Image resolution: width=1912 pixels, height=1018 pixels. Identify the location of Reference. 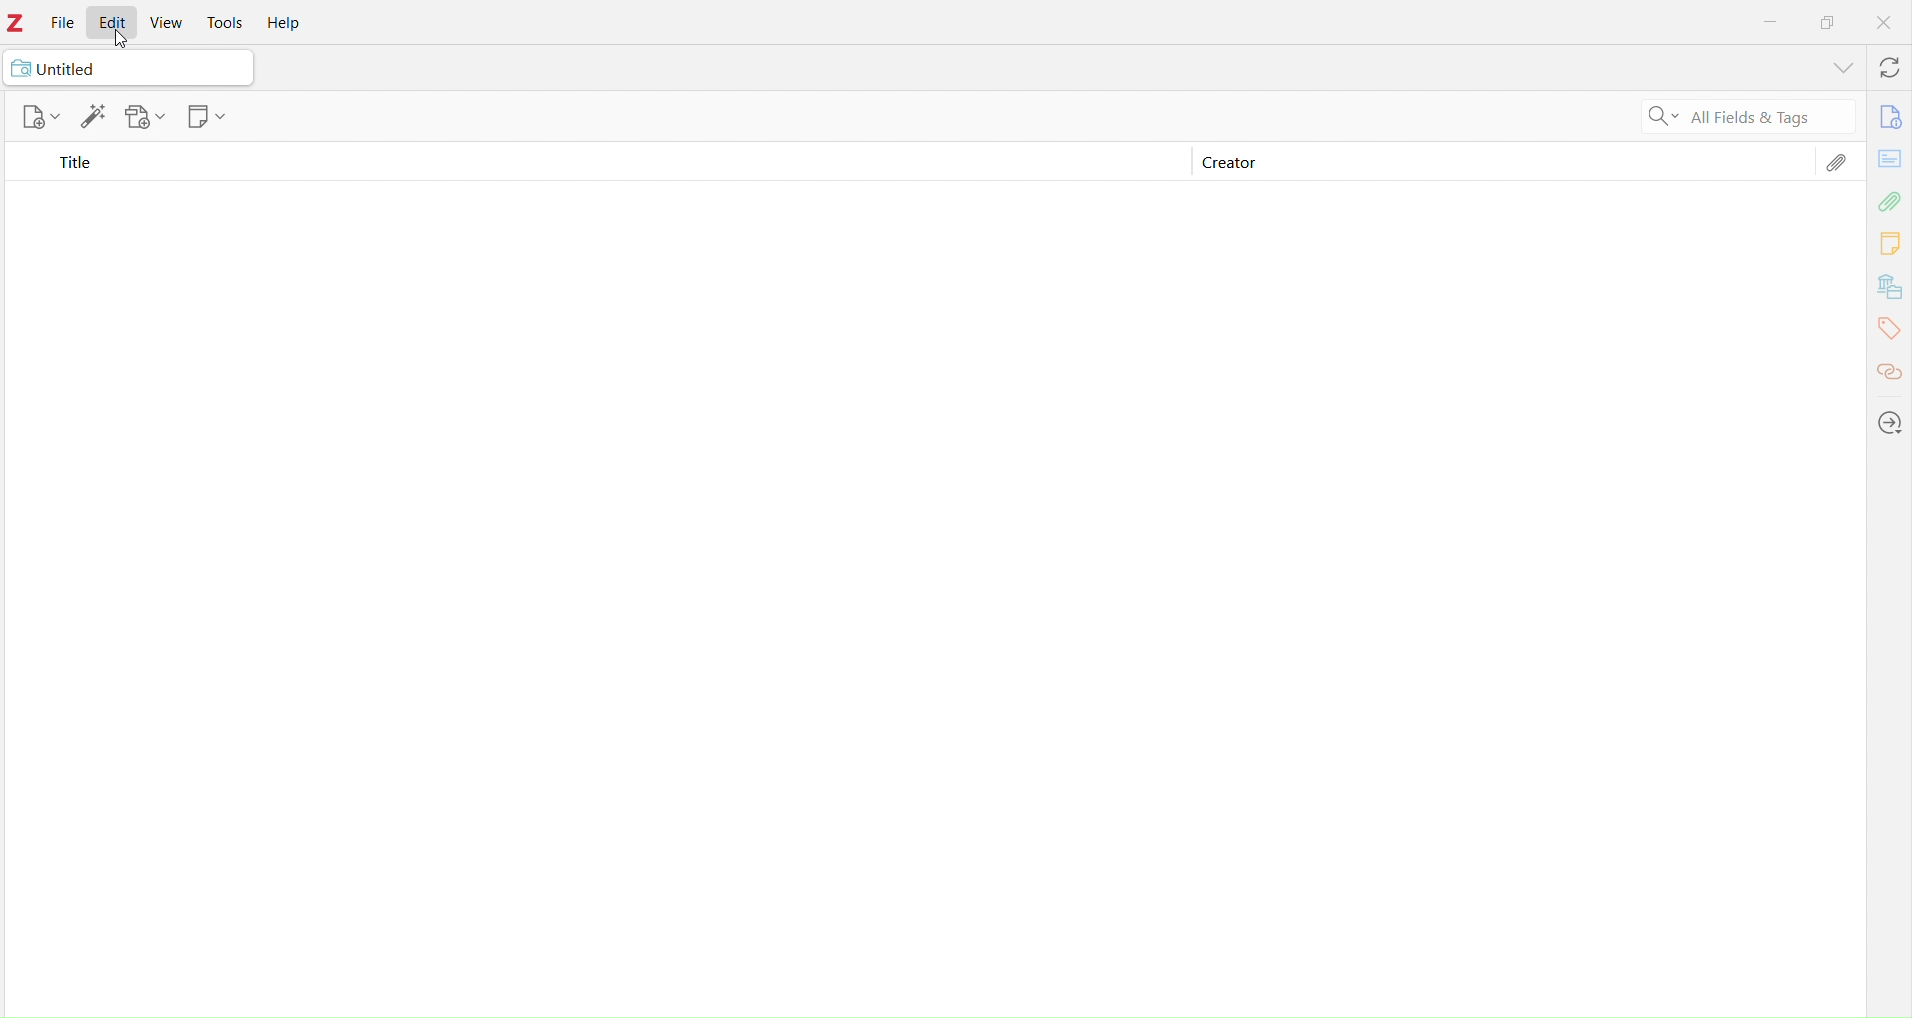
(207, 118).